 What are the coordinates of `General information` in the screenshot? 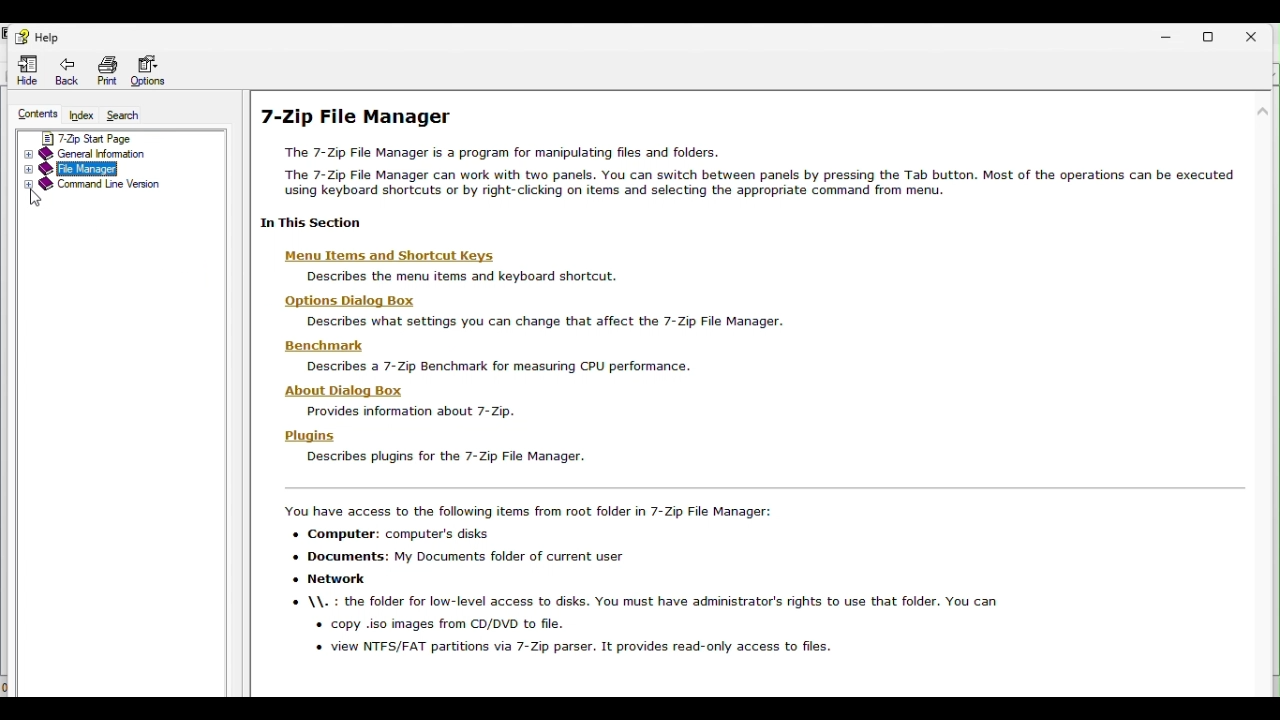 It's located at (98, 154).